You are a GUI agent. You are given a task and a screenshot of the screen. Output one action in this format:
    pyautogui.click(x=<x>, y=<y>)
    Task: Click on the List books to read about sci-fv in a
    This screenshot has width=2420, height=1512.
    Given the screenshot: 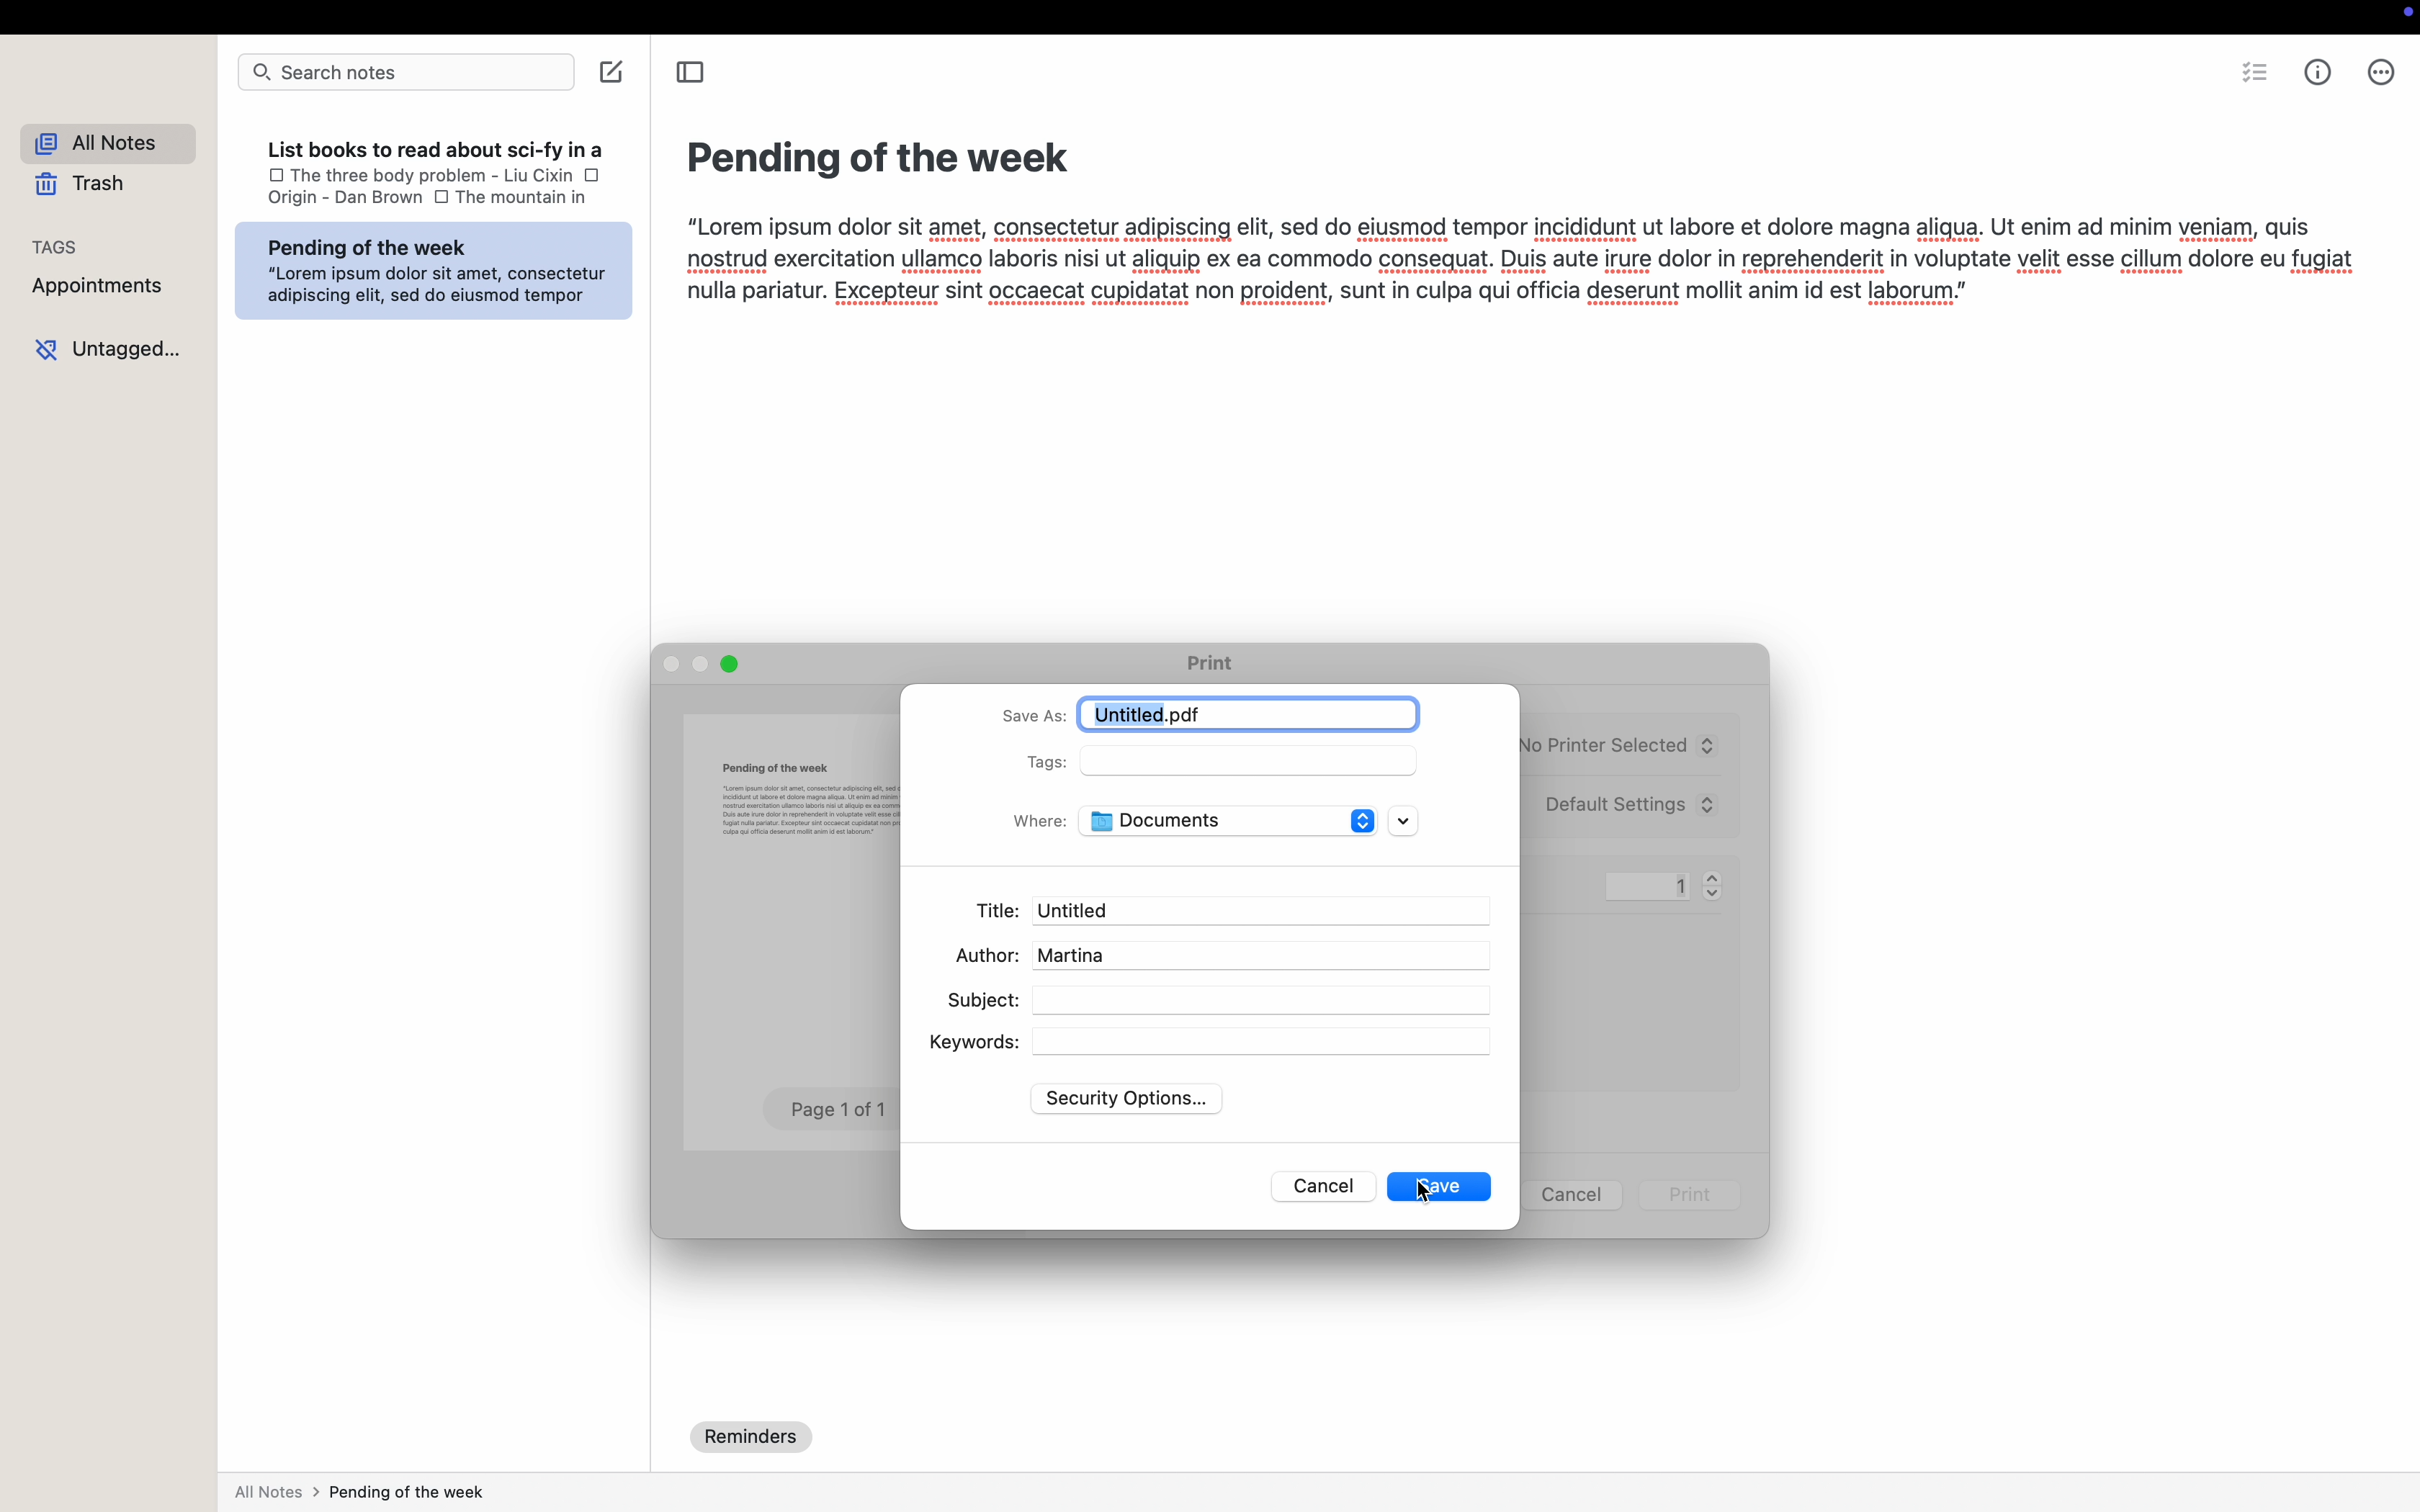 What is the action you would take?
    pyautogui.click(x=433, y=145)
    